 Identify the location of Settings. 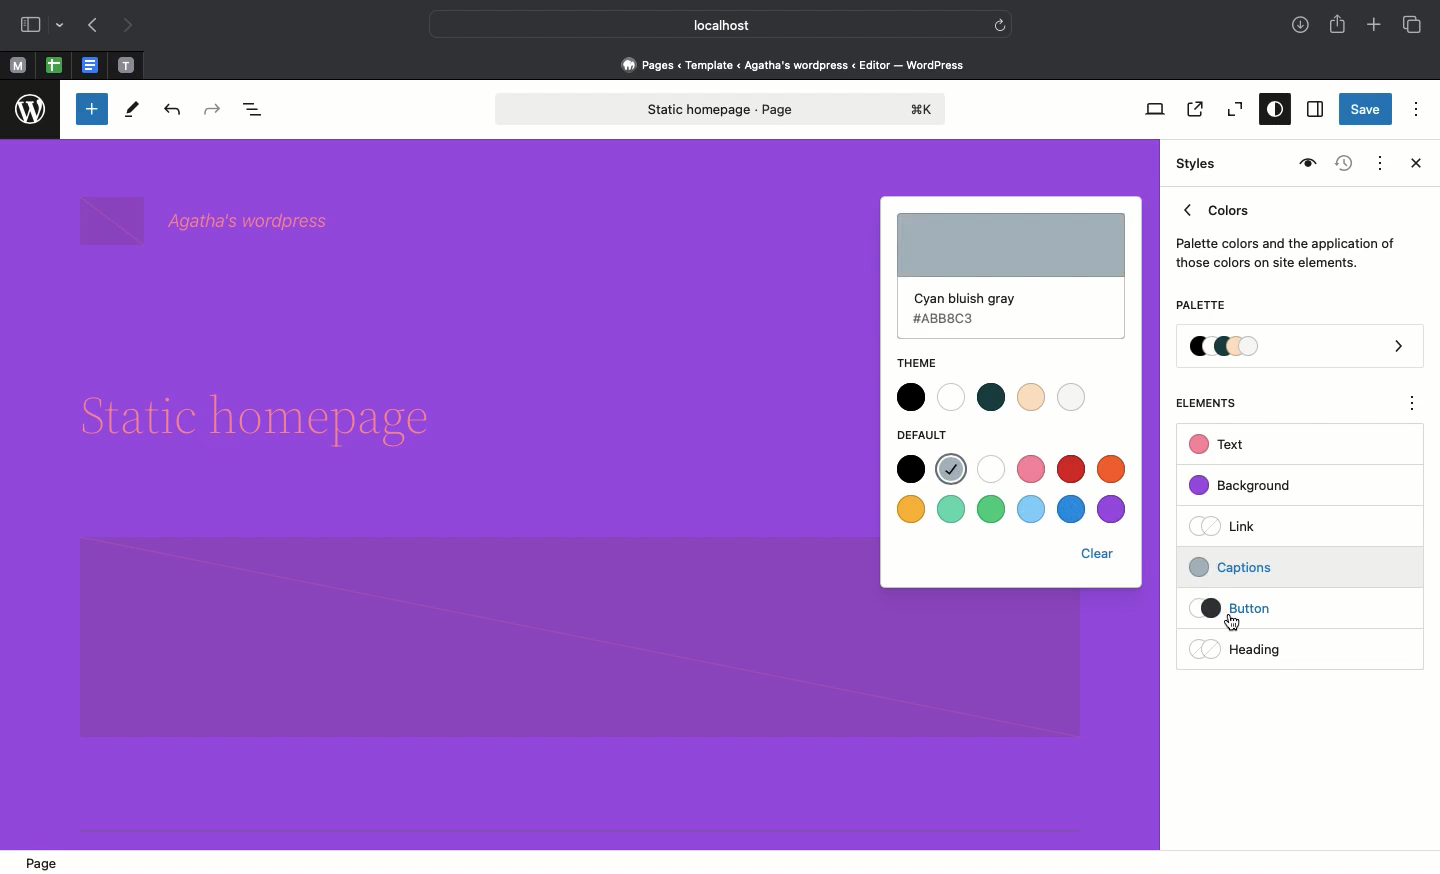
(1313, 110).